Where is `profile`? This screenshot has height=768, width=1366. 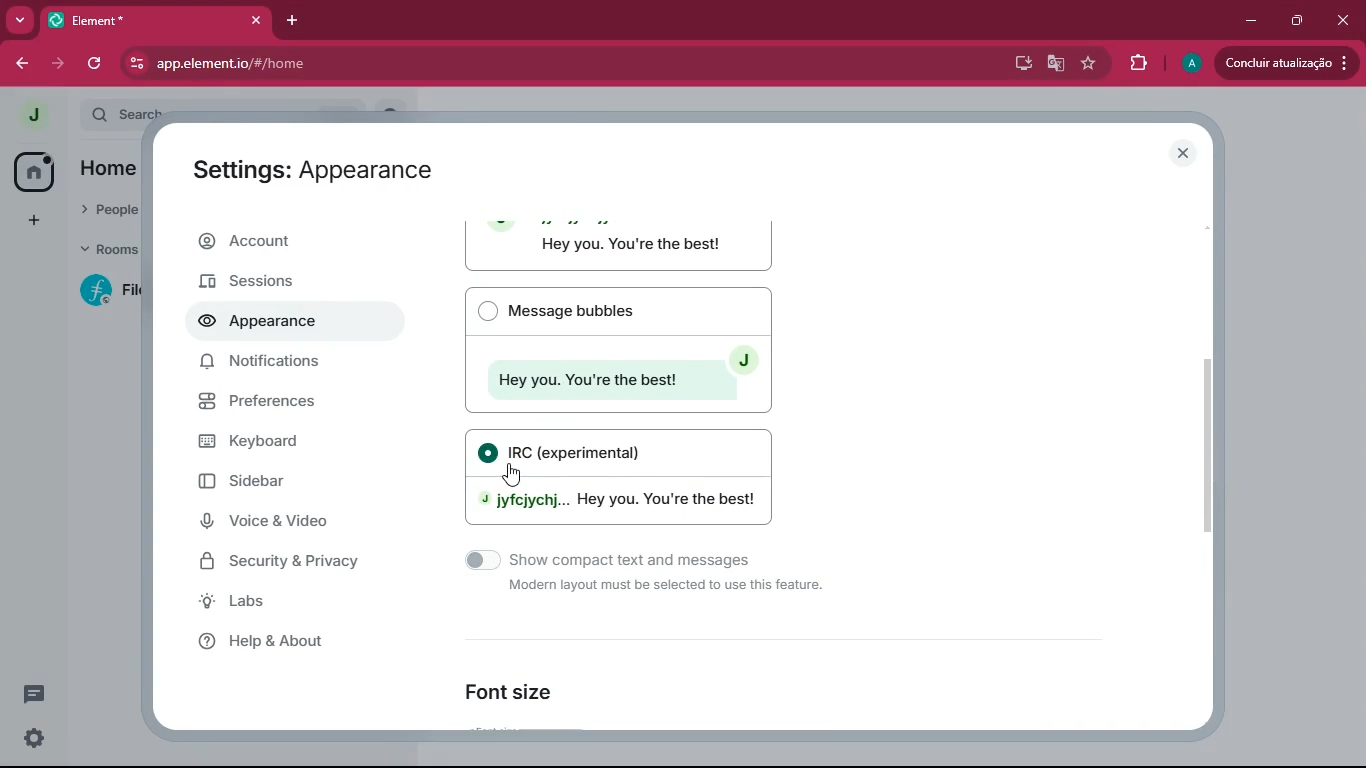
profile is located at coordinates (1188, 64).